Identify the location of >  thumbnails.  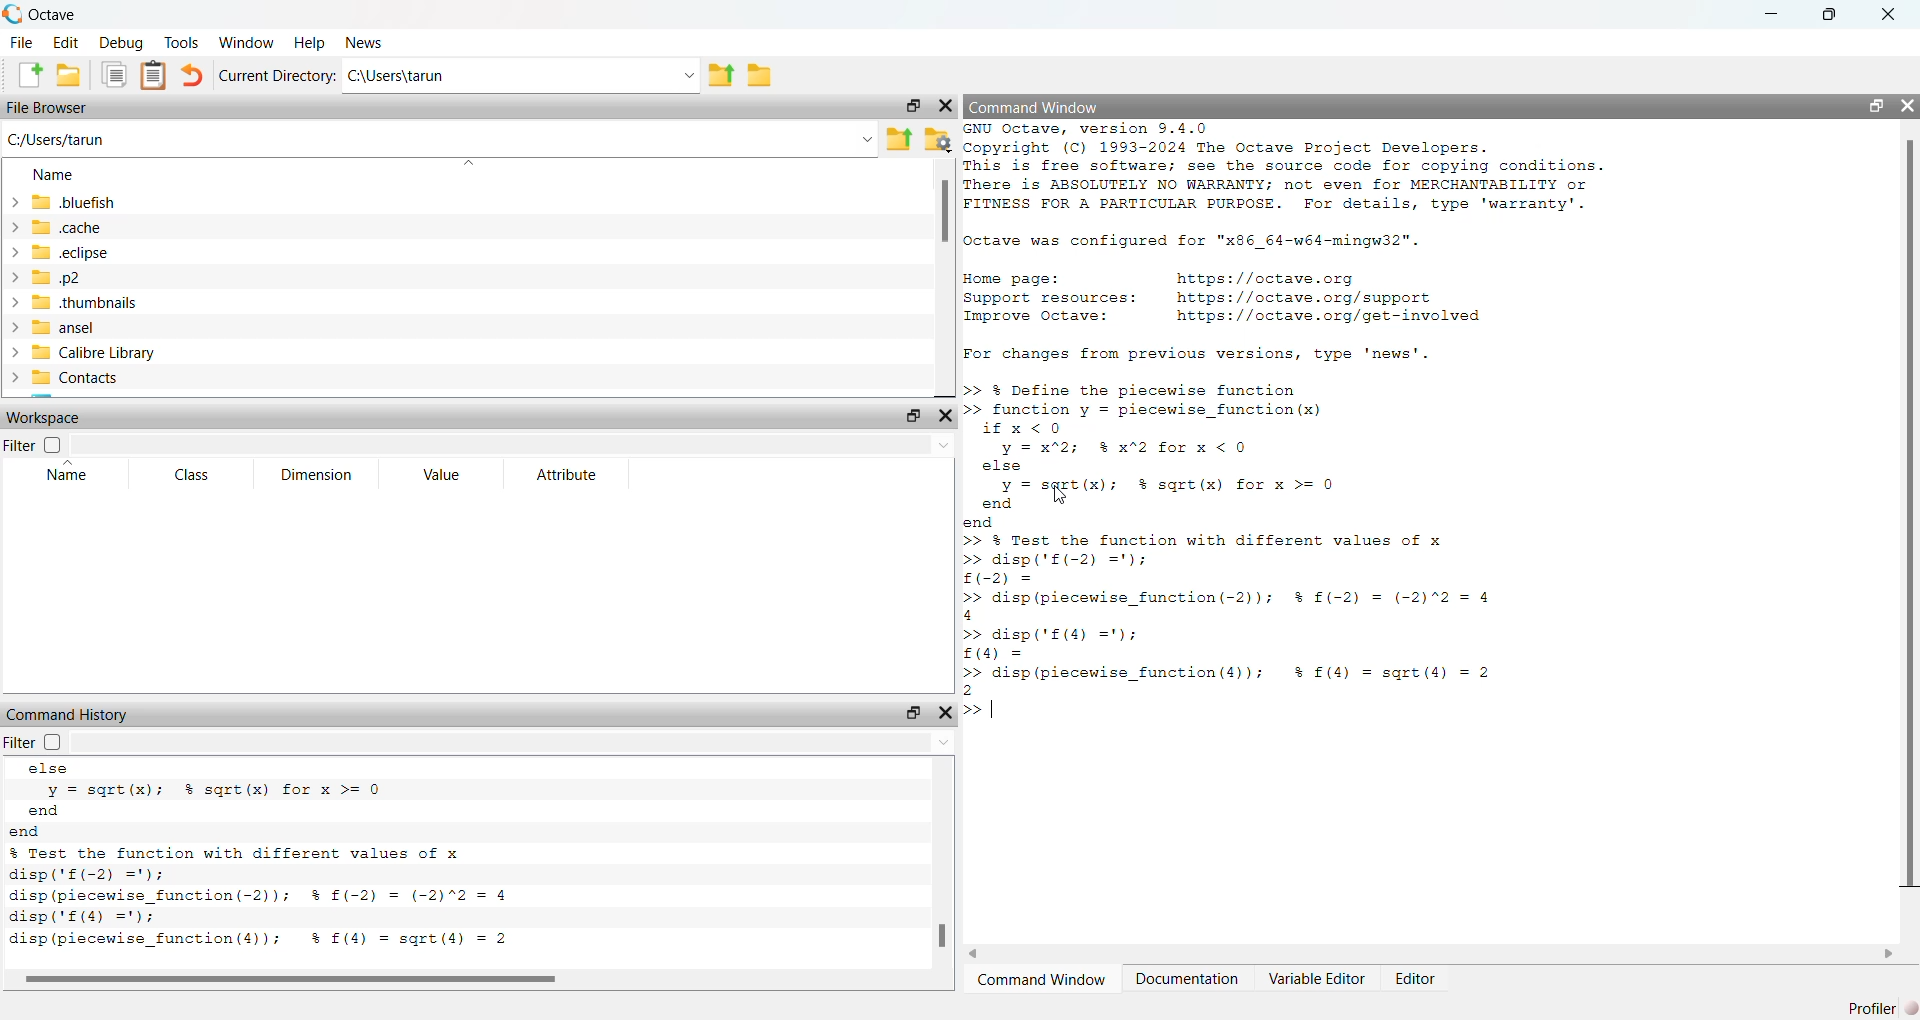
(74, 303).